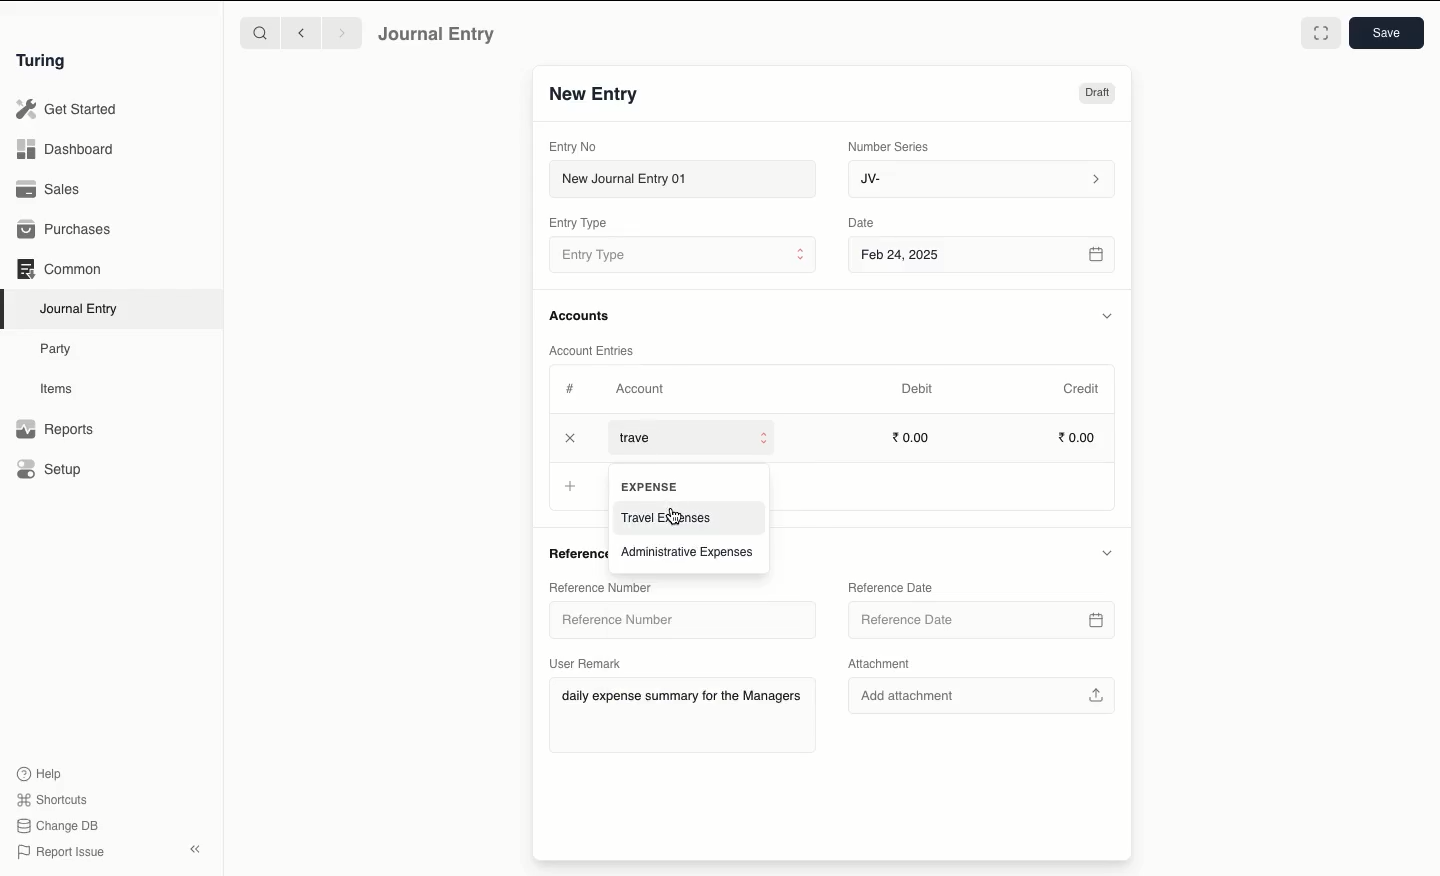  I want to click on 0.00, so click(912, 436).